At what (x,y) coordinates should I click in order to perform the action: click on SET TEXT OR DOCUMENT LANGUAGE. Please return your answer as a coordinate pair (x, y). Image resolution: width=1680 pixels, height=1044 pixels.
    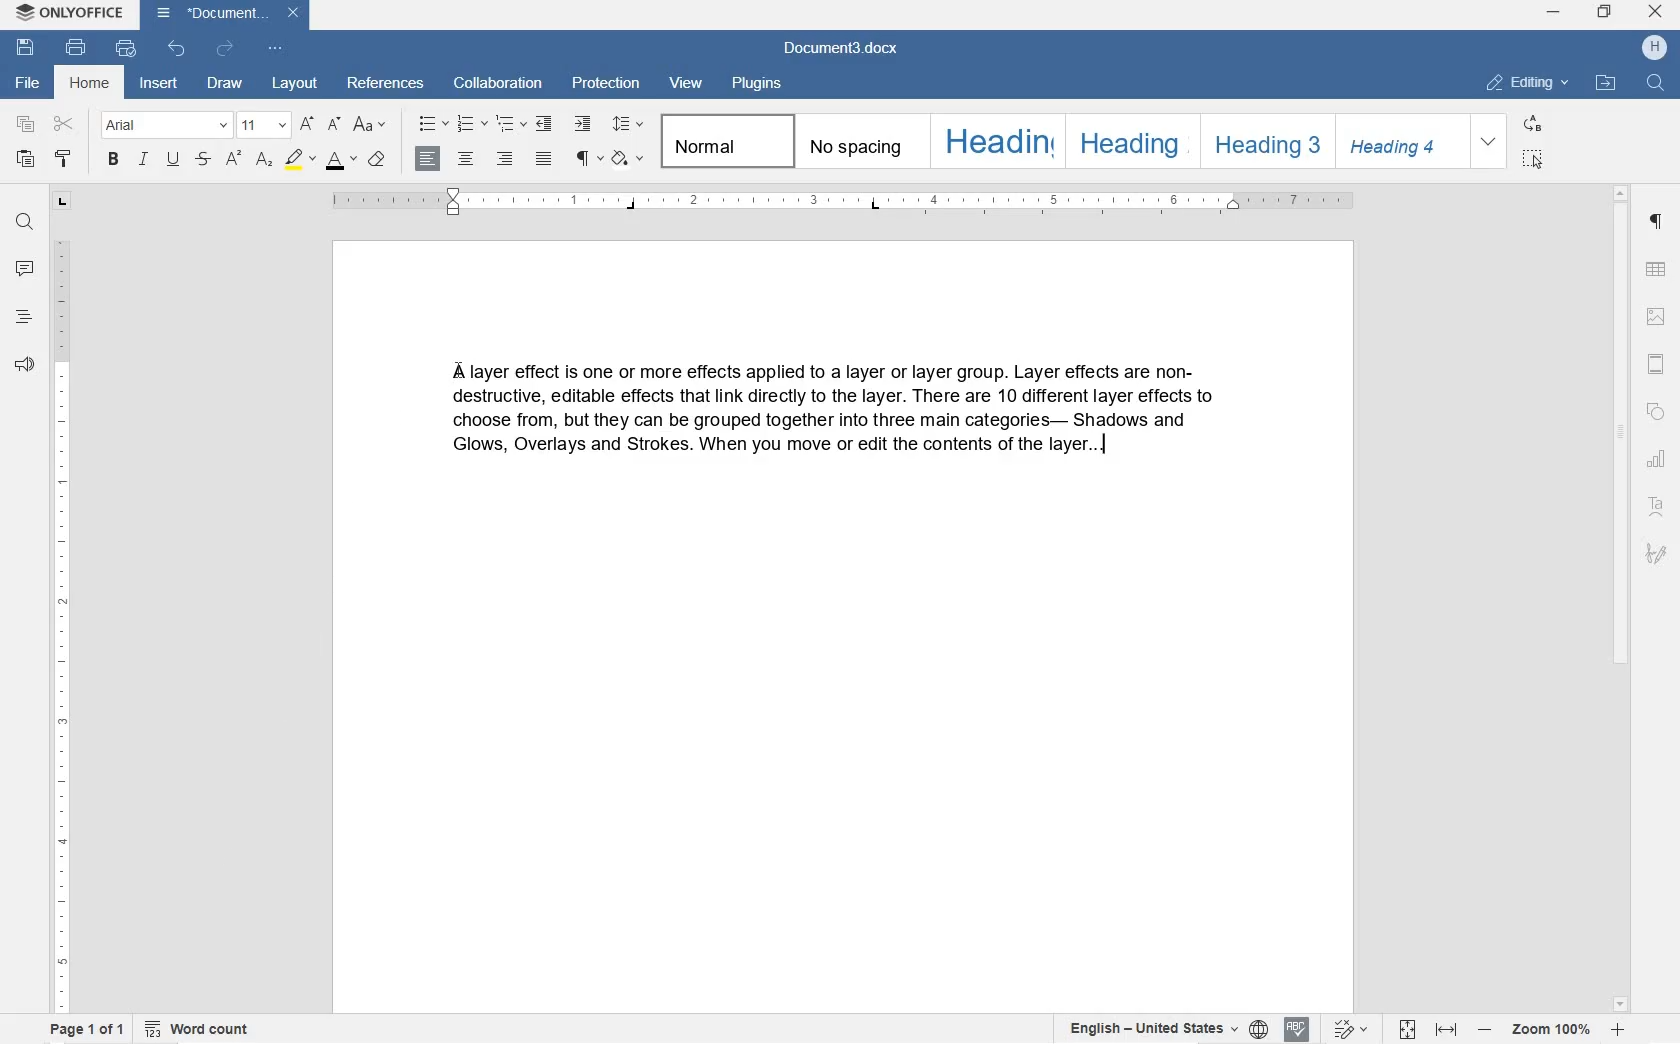
    Looking at the image, I should click on (1166, 1030).